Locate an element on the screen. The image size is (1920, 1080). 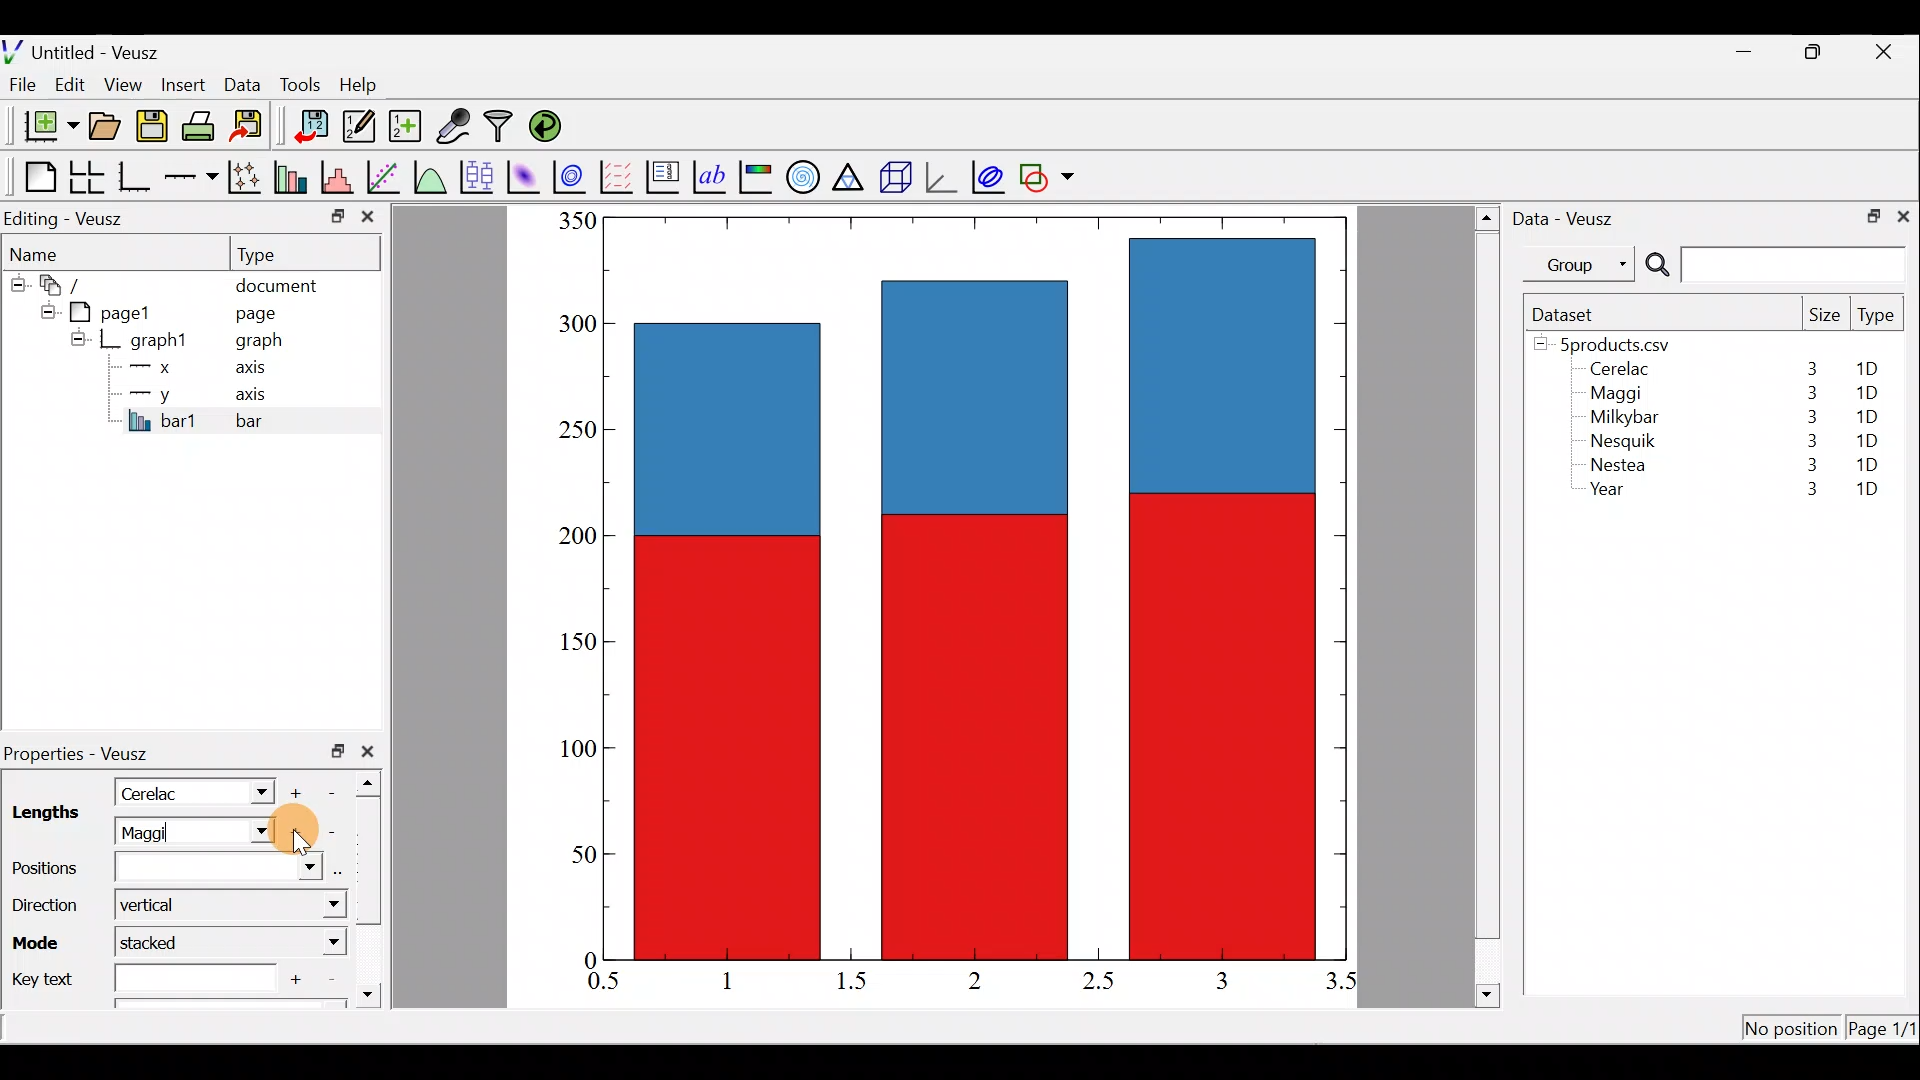
View is located at coordinates (127, 80).